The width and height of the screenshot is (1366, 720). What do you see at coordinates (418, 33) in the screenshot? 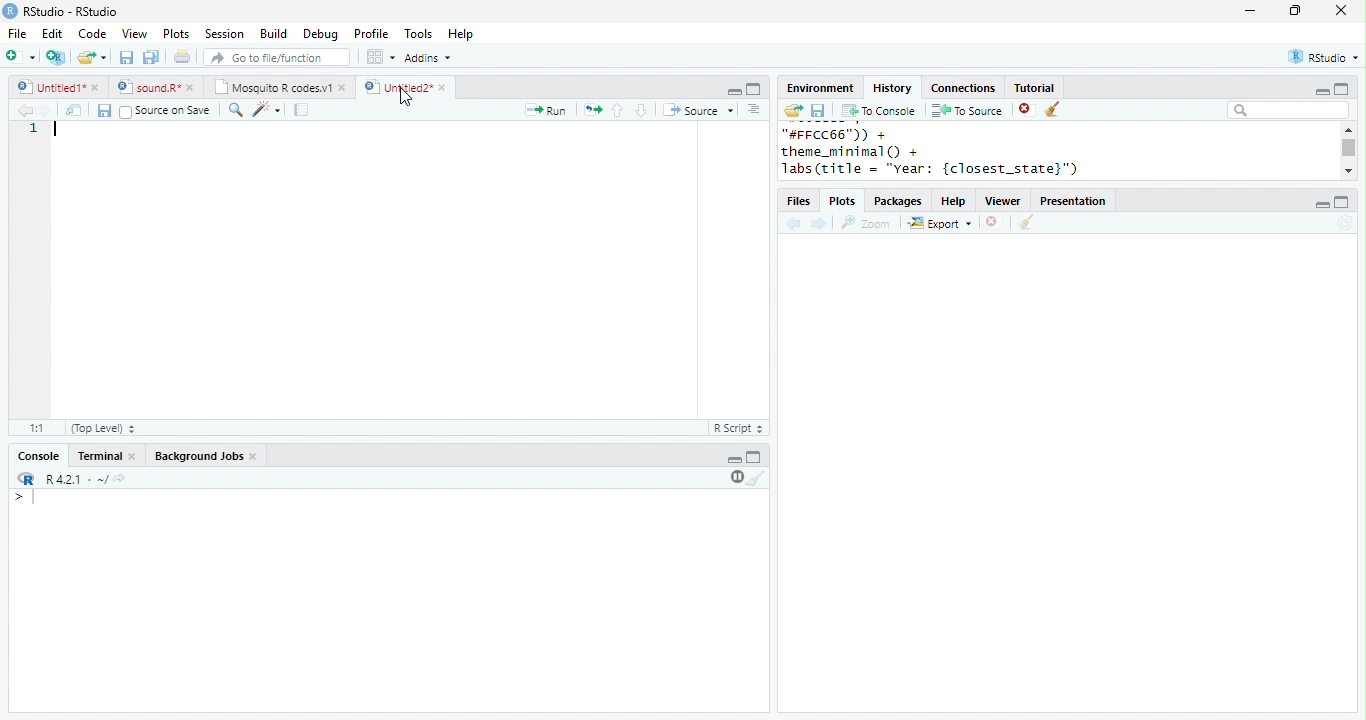
I see `Tools` at bounding box center [418, 33].